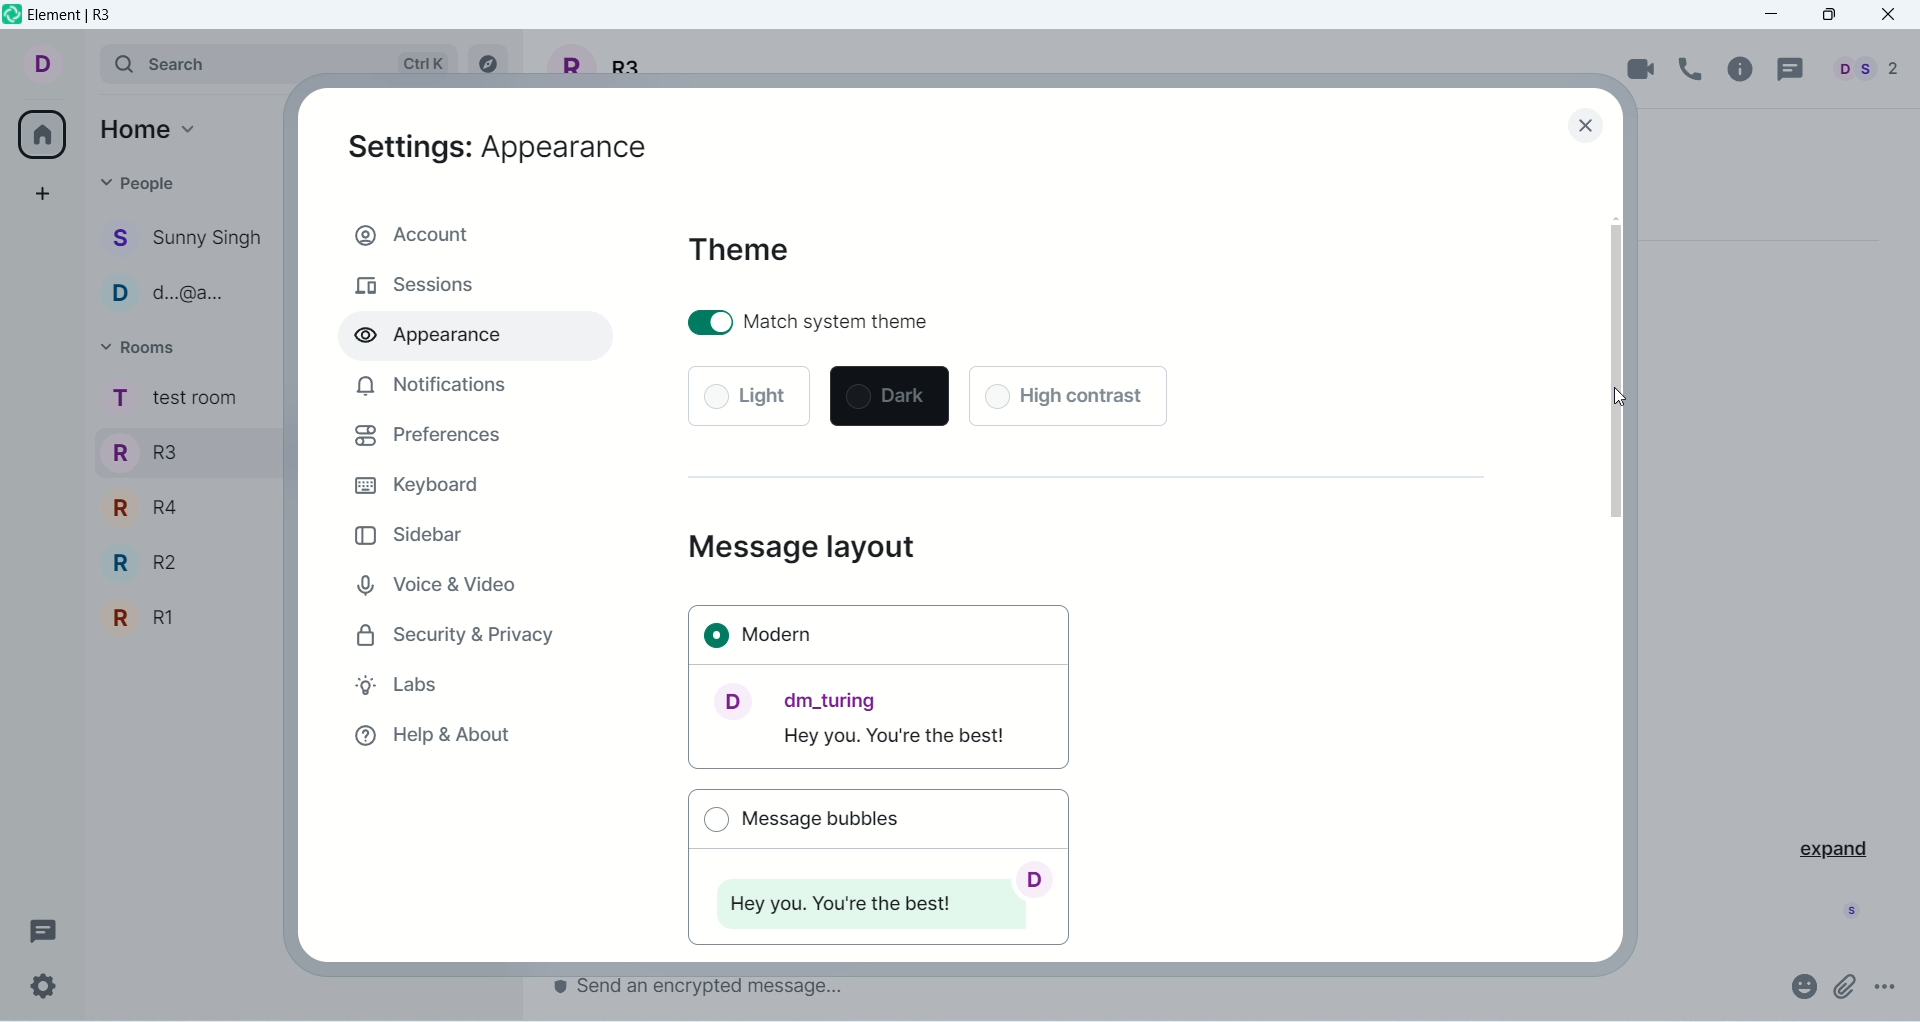  Describe the element at coordinates (1621, 583) in the screenshot. I see `vertical scroll bar` at that location.